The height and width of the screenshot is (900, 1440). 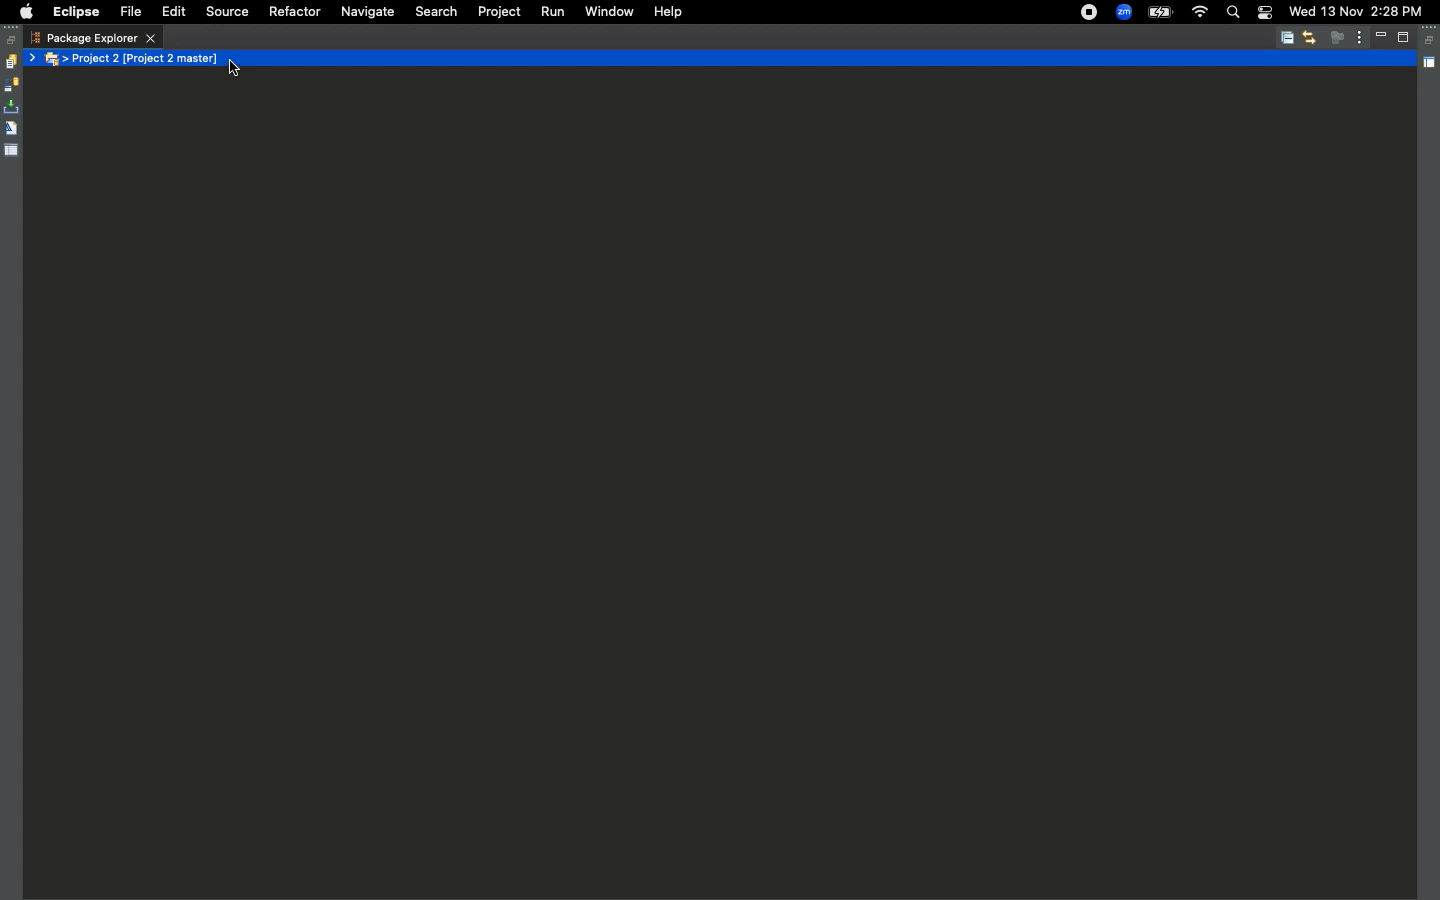 I want to click on Project, so click(x=495, y=12).